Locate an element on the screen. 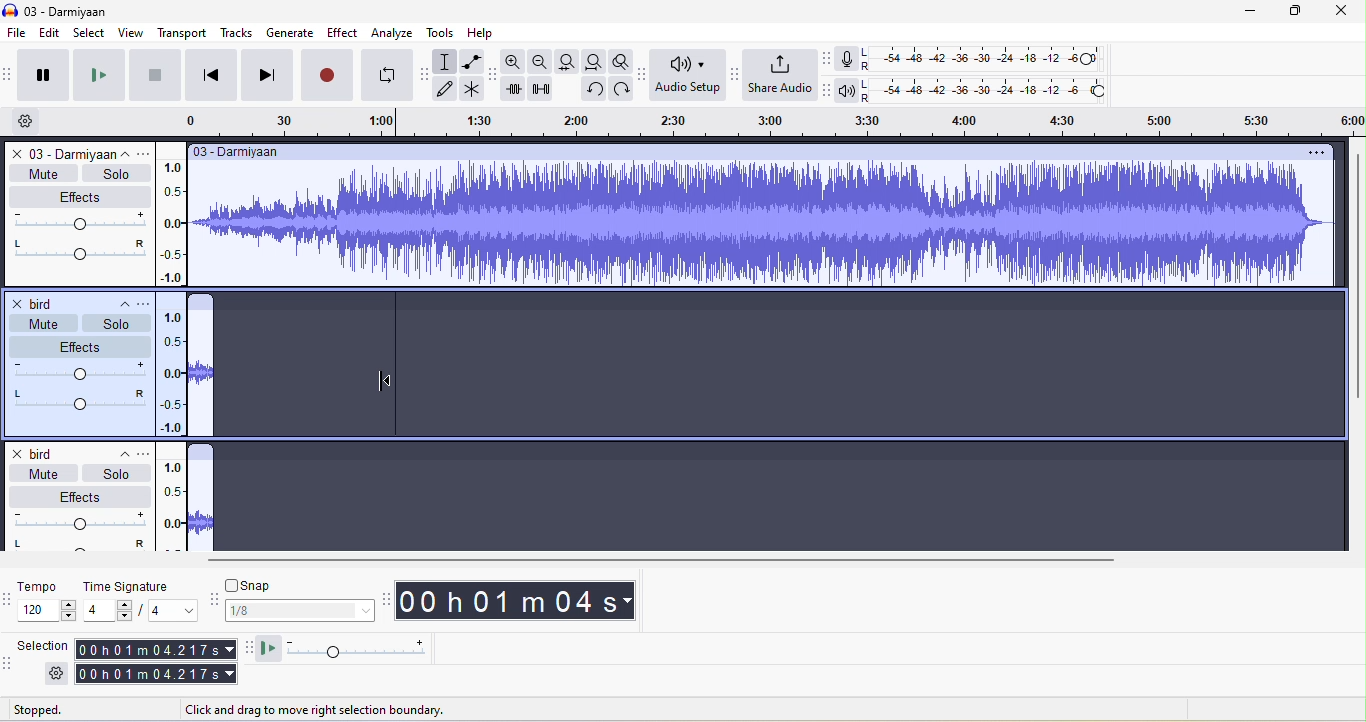 The width and height of the screenshot is (1366, 722). collapse is located at coordinates (115, 454).